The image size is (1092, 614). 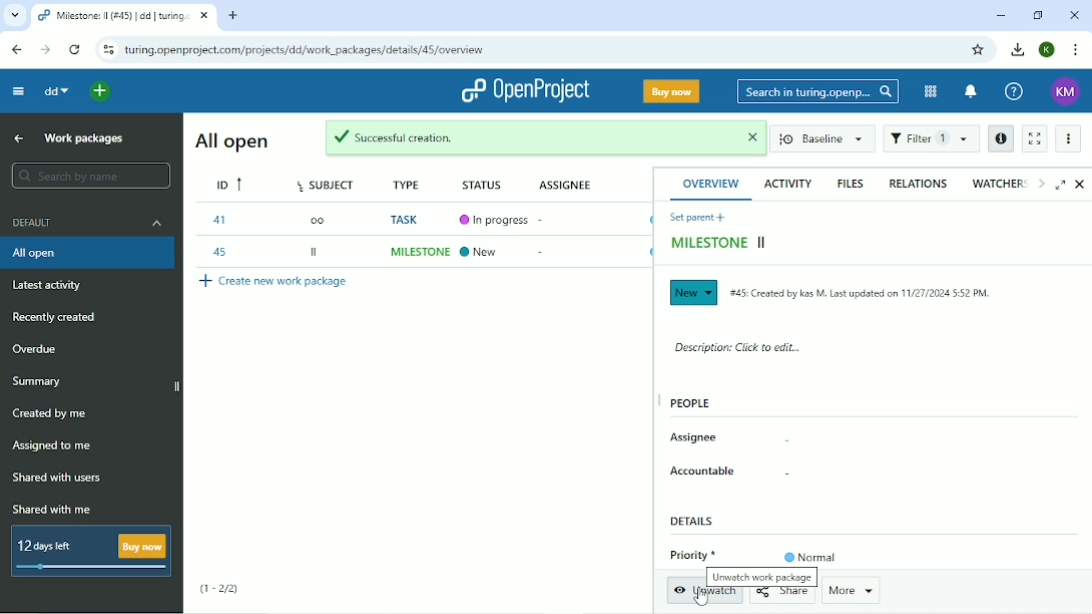 What do you see at coordinates (476, 182) in the screenshot?
I see `status` at bounding box center [476, 182].